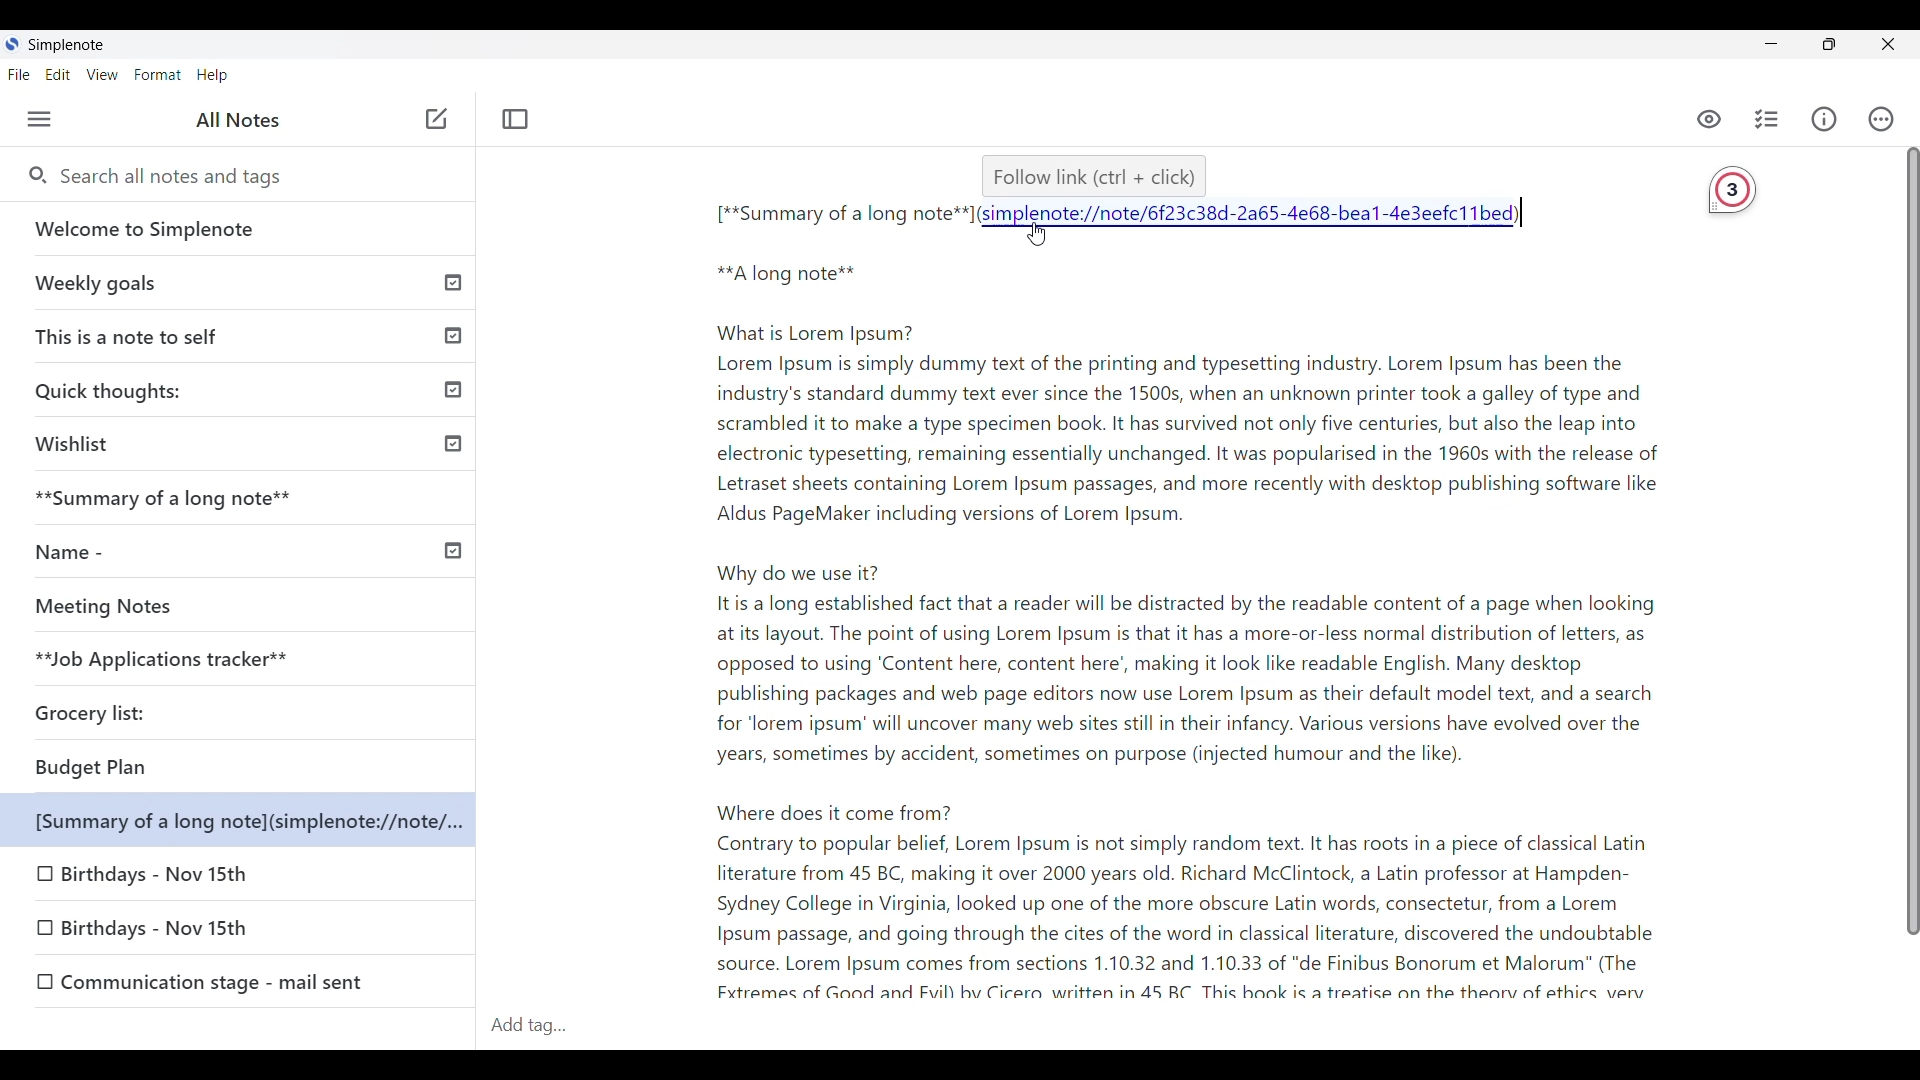  I want to click on Birthdays-Nov 15th, so click(160, 876).